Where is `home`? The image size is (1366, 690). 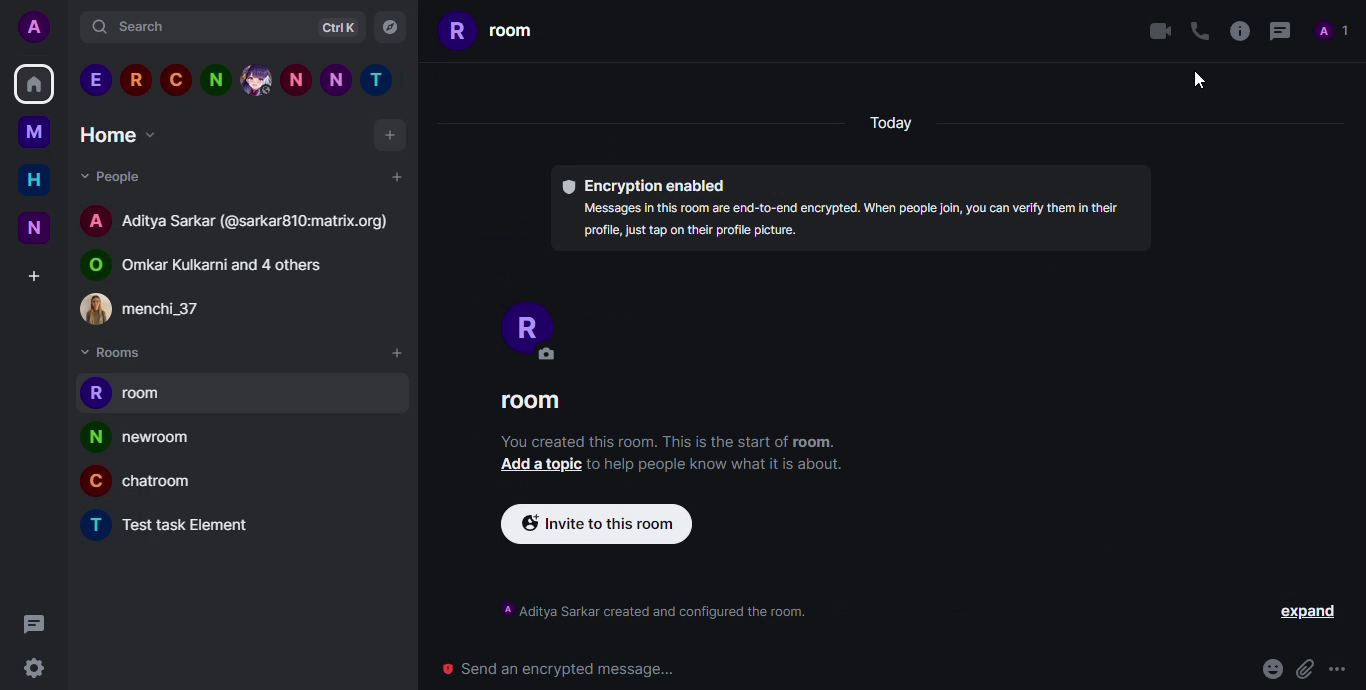 home is located at coordinates (34, 179).